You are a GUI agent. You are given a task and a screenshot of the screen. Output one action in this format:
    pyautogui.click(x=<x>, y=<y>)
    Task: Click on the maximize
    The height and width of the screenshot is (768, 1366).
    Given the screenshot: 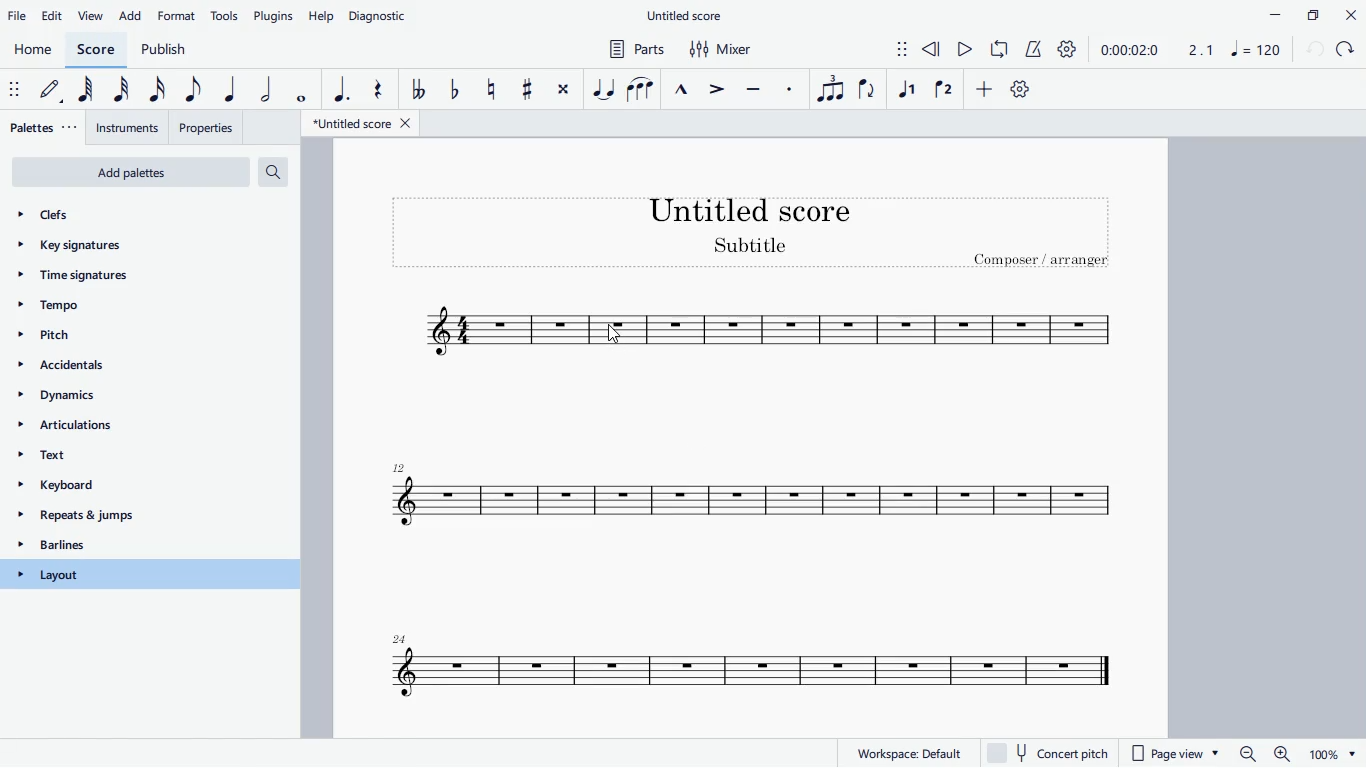 What is the action you would take?
    pyautogui.click(x=1312, y=14)
    